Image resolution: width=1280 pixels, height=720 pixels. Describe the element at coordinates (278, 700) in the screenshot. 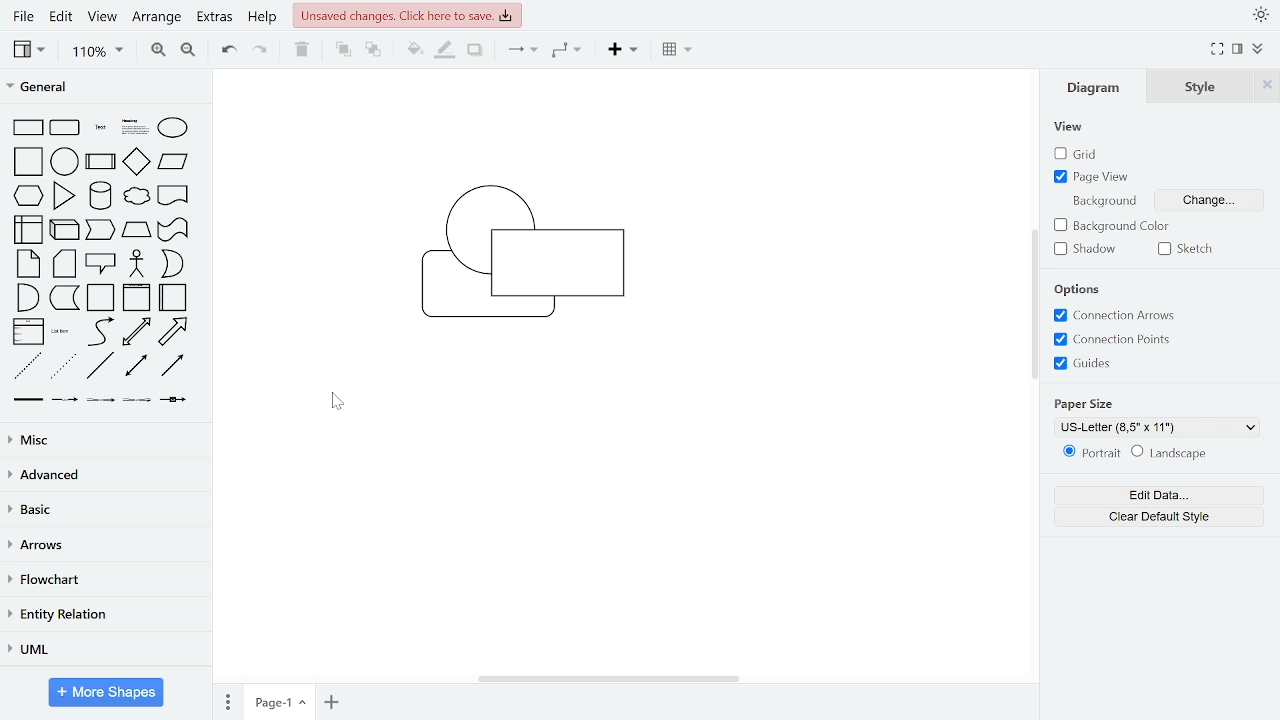

I see `current page` at that location.